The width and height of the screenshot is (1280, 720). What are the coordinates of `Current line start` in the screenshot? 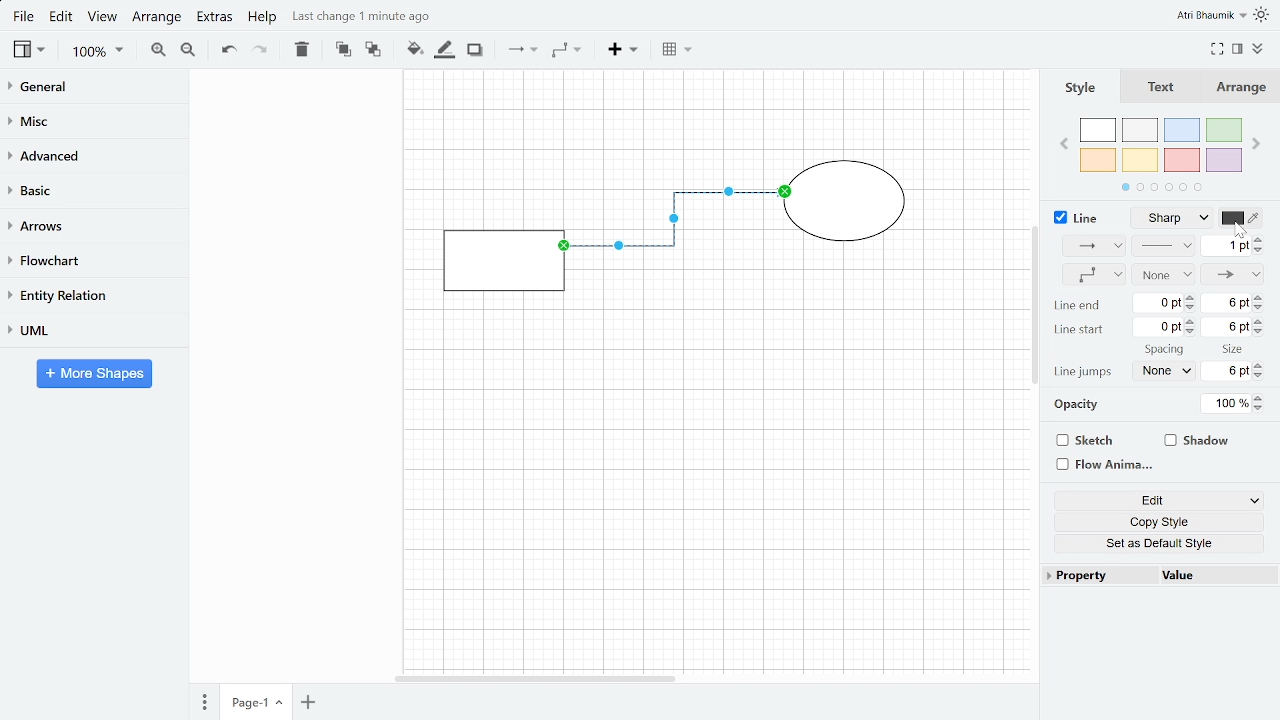 It's located at (1159, 328).